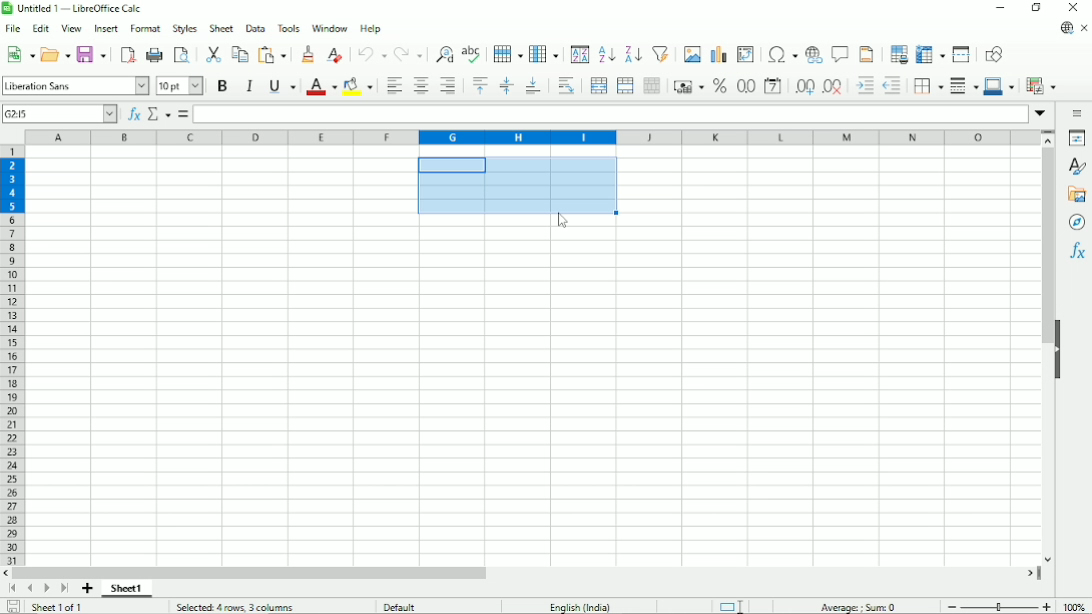 The height and width of the screenshot is (614, 1092). Describe the element at coordinates (631, 53) in the screenshot. I see `Sort descending` at that location.